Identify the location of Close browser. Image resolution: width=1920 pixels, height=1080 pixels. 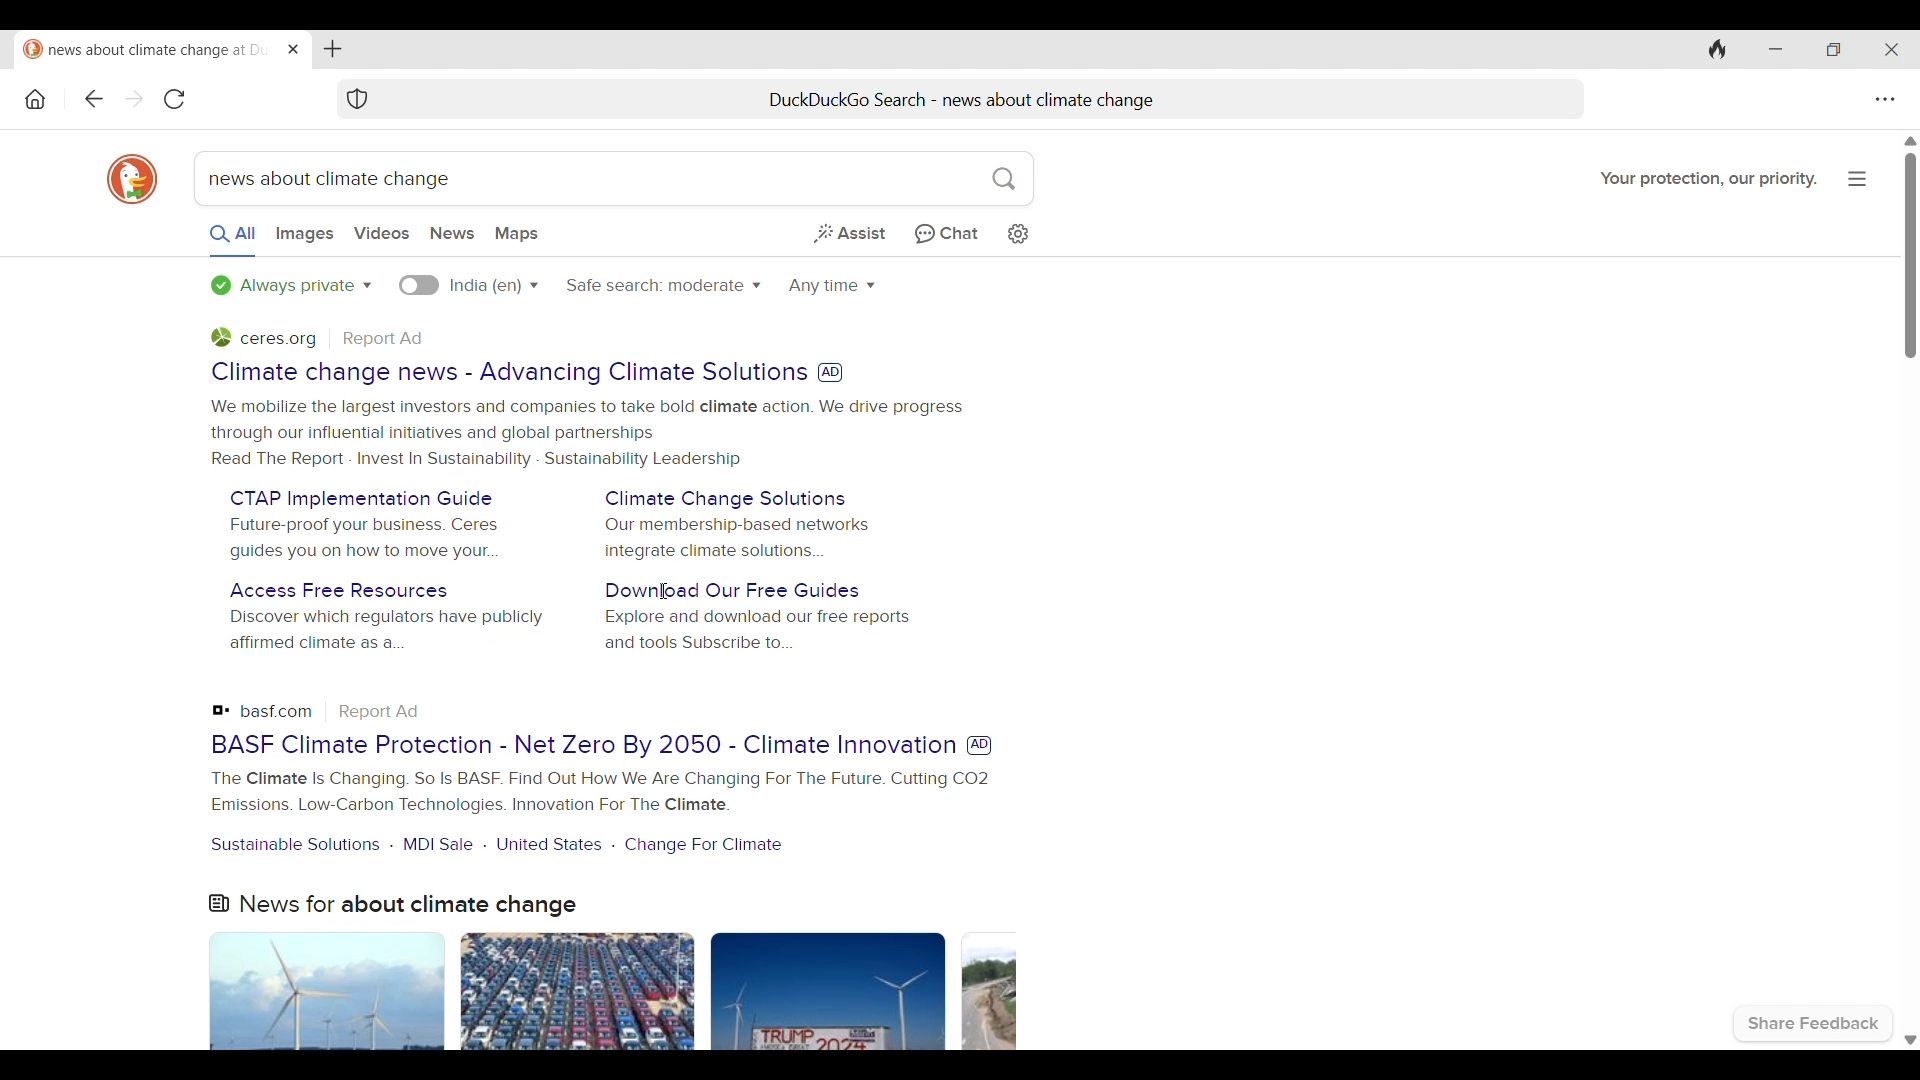
(1892, 49).